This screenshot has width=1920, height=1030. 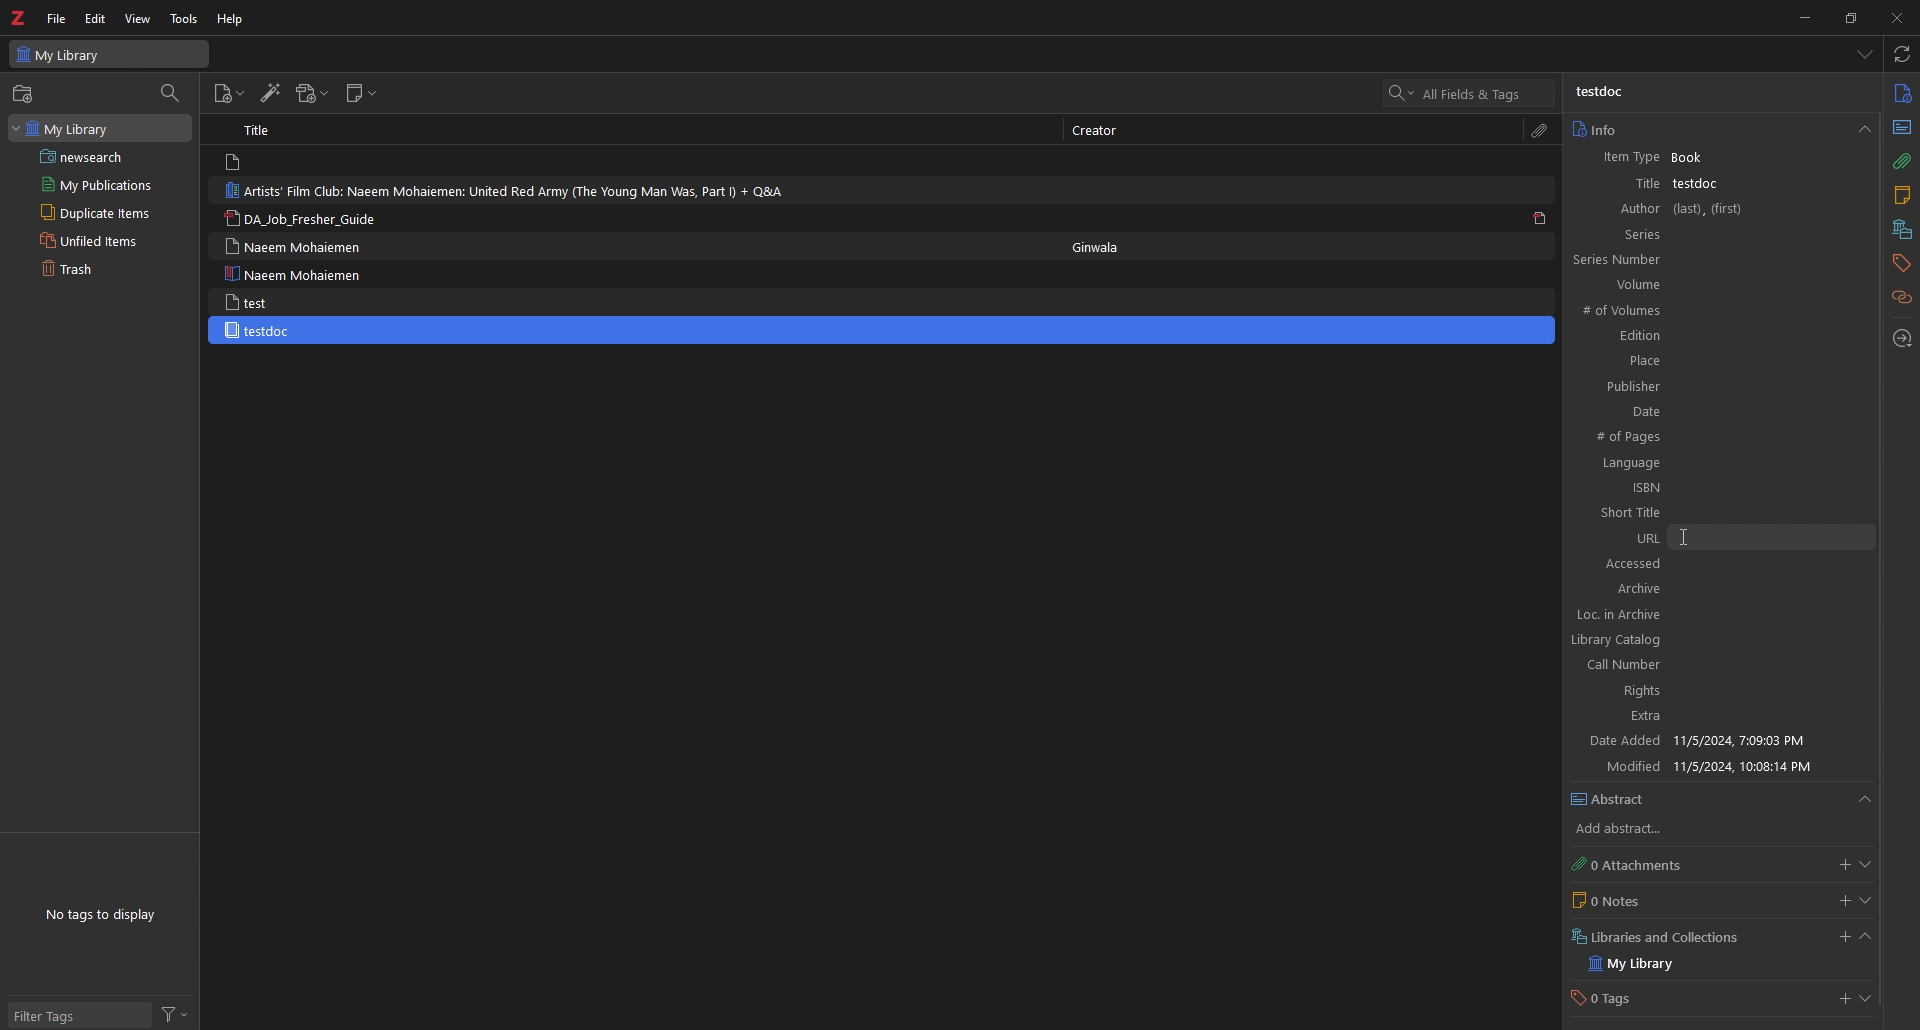 What do you see at coordinates (1709, 718) in the screenshot?
I see `Extra` at bounding box center [1709, 718].